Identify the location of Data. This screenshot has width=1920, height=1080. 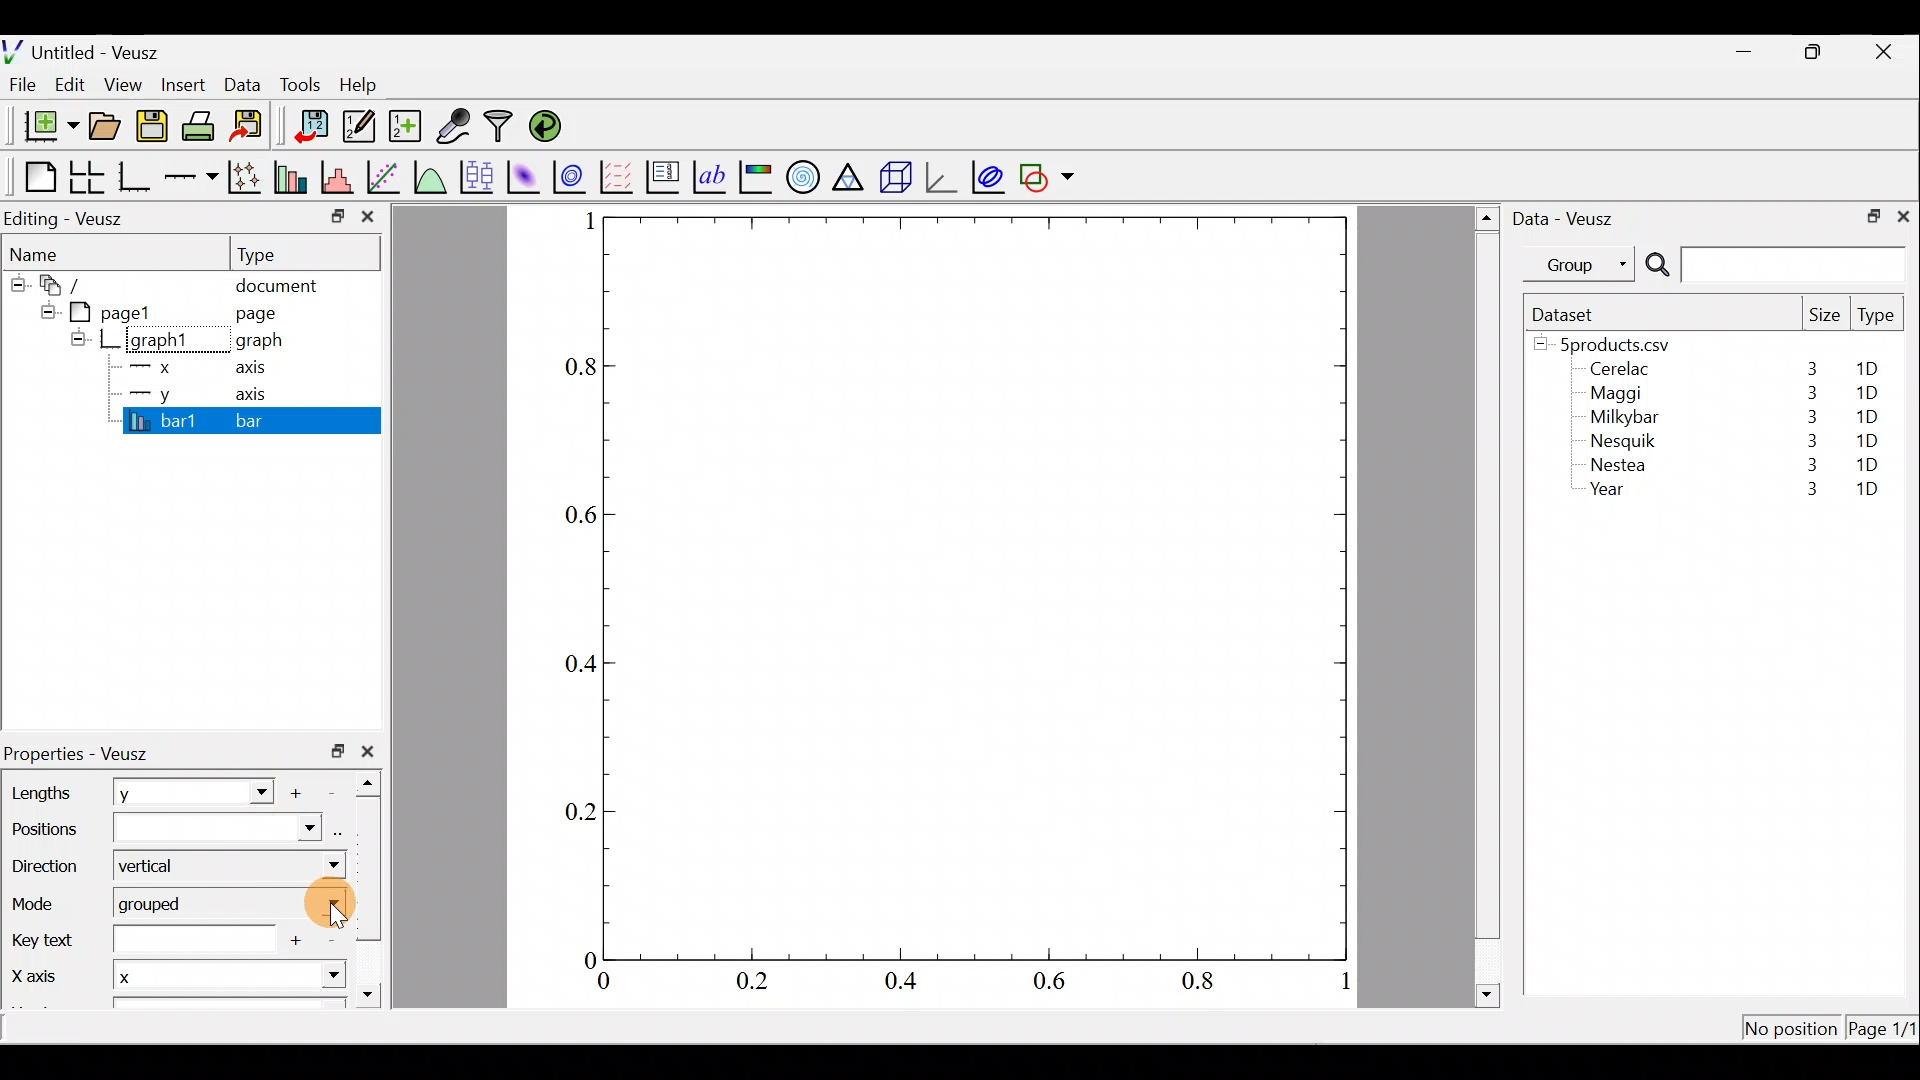
(242, 83).